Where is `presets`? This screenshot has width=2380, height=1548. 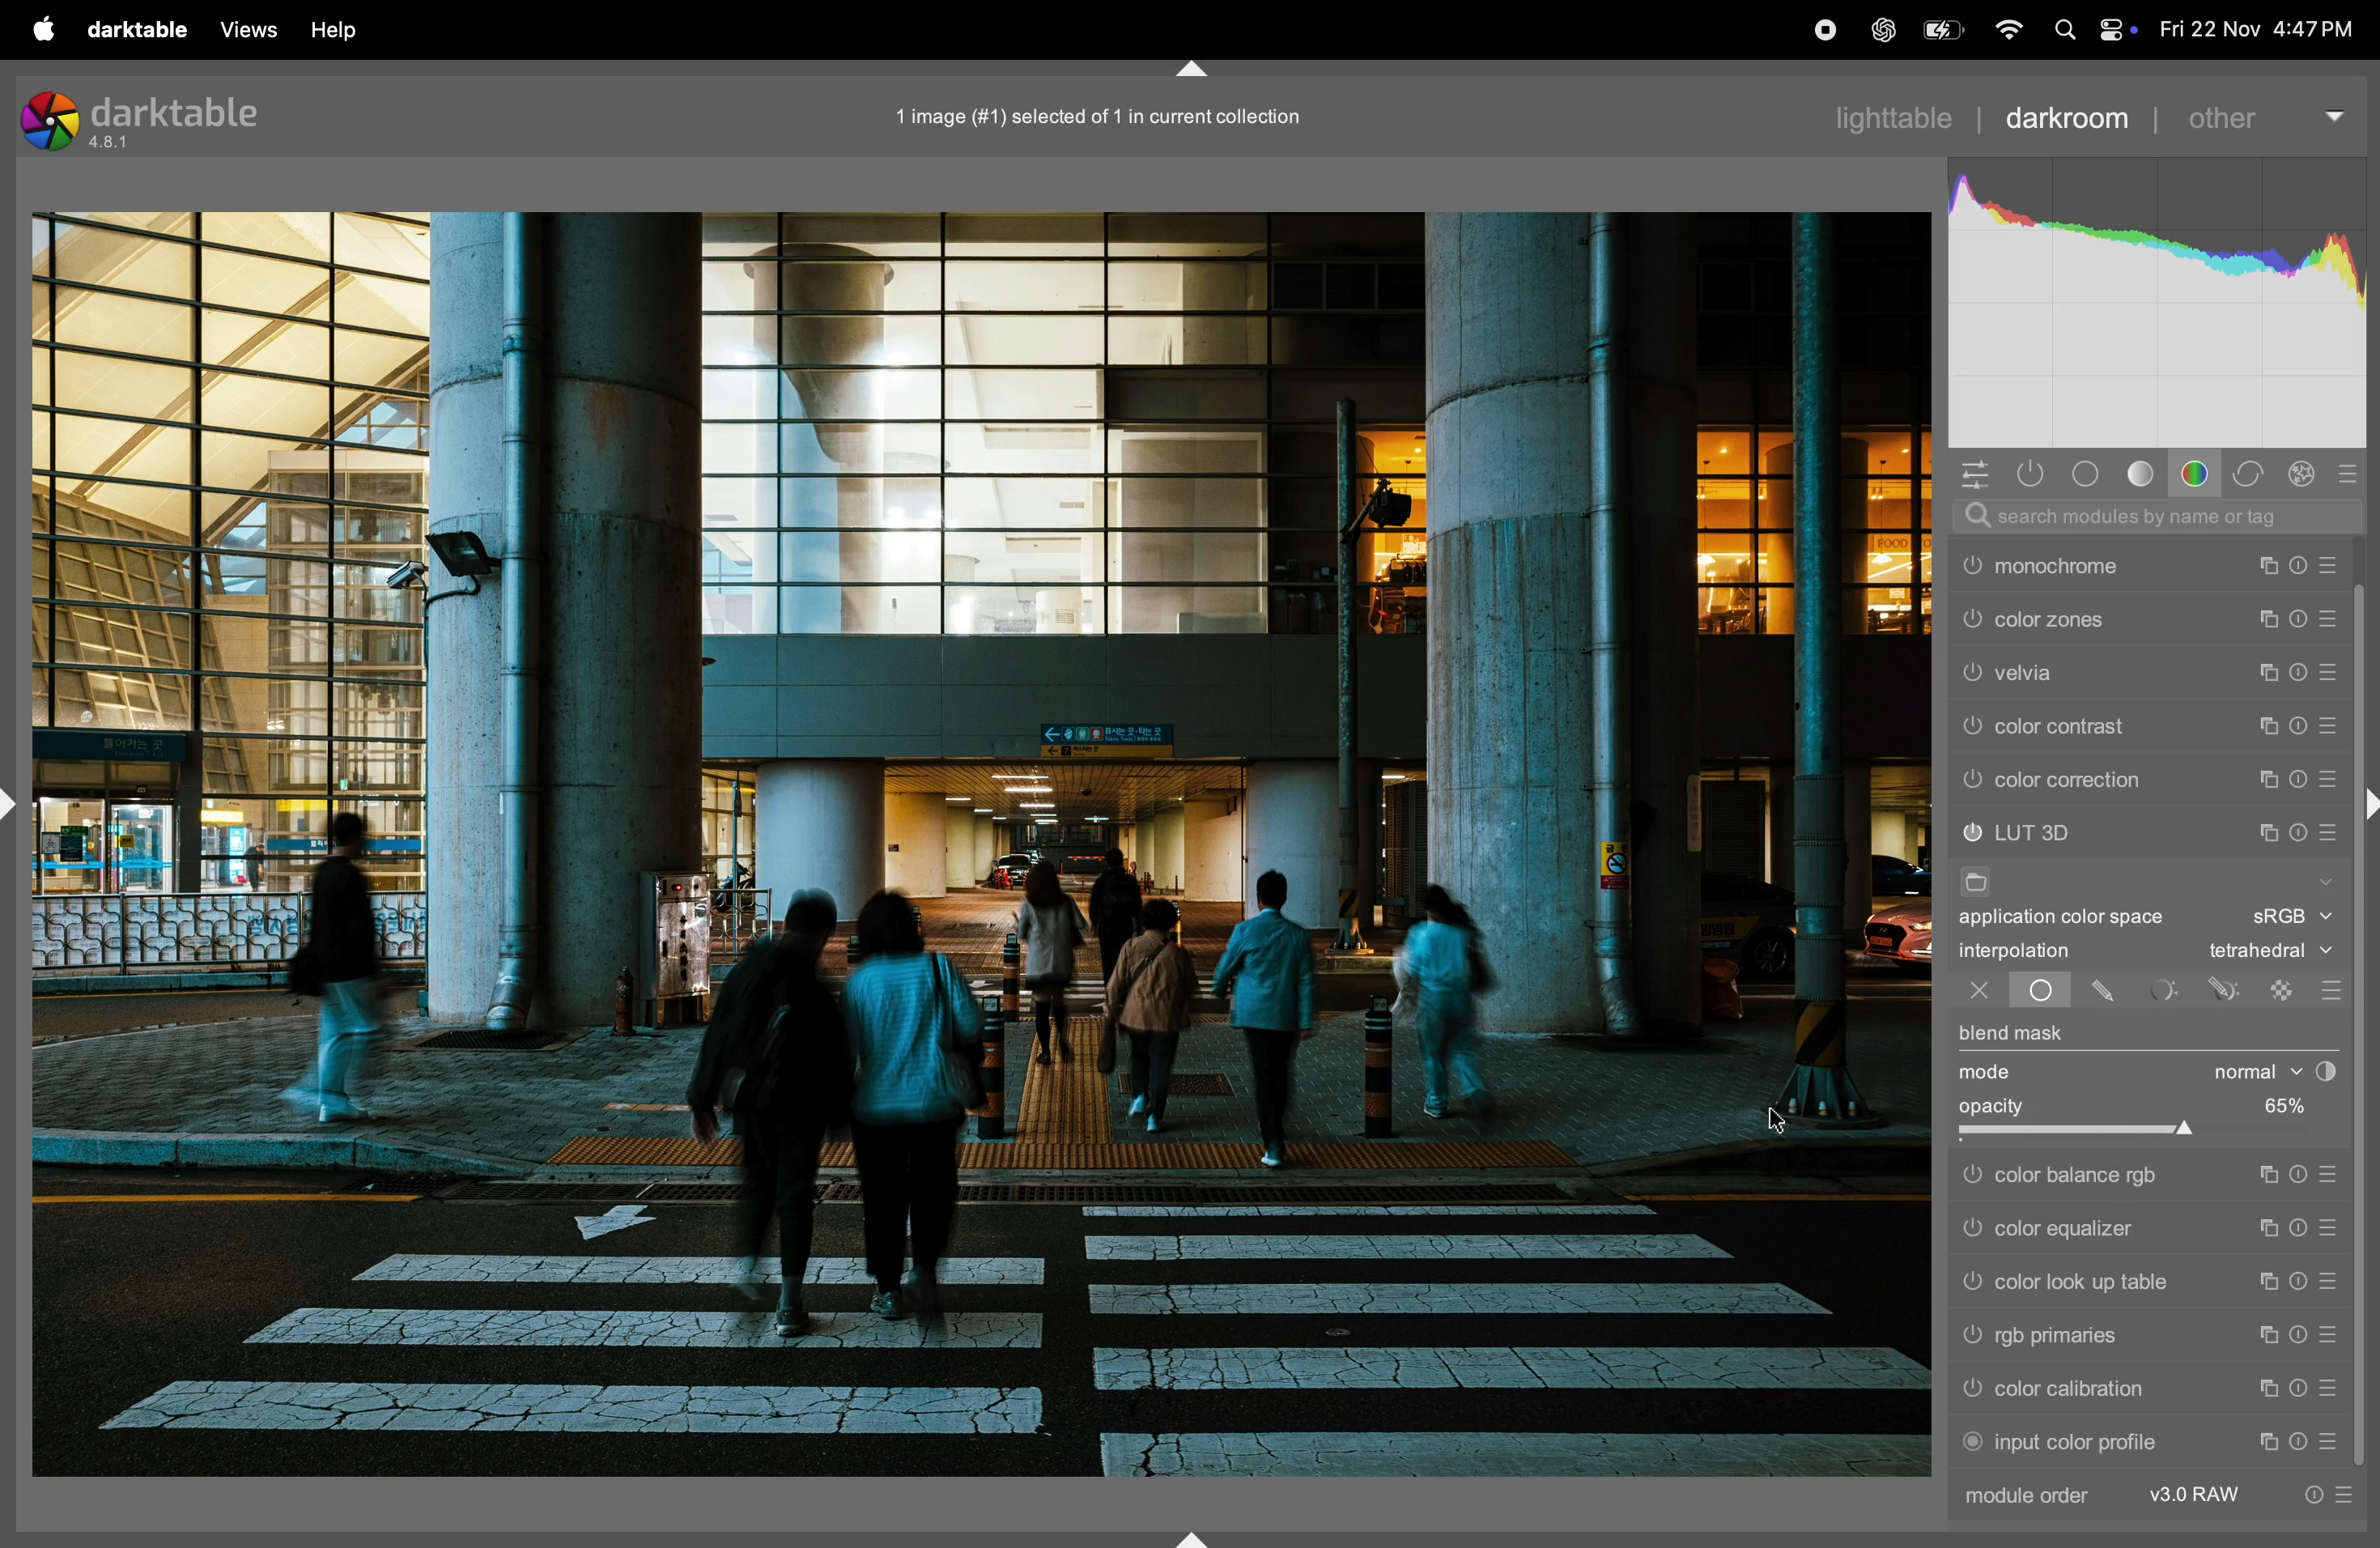 presets is located at coordinates (2334, 778).